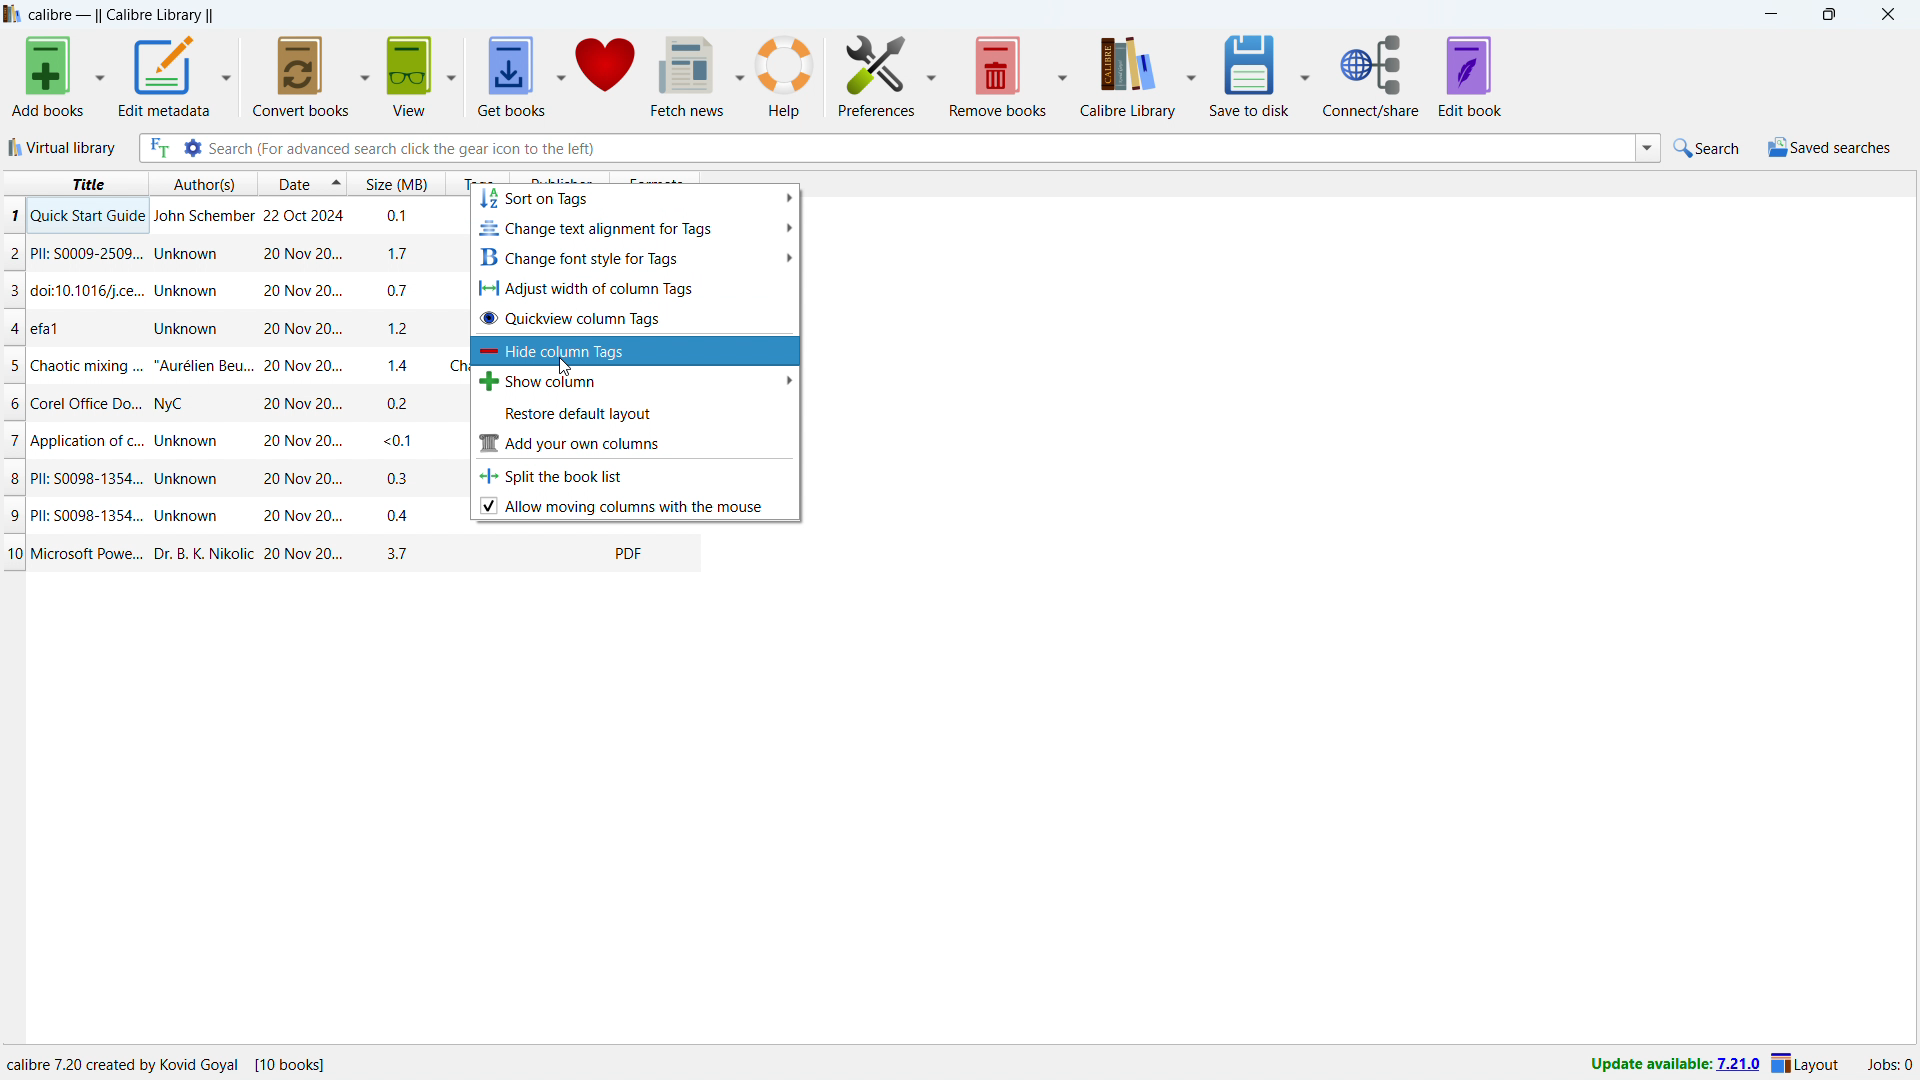 Image resolution: width=1920 pixels, height=1080 pixels. I want to click on hide column tags, so click(635, 351).